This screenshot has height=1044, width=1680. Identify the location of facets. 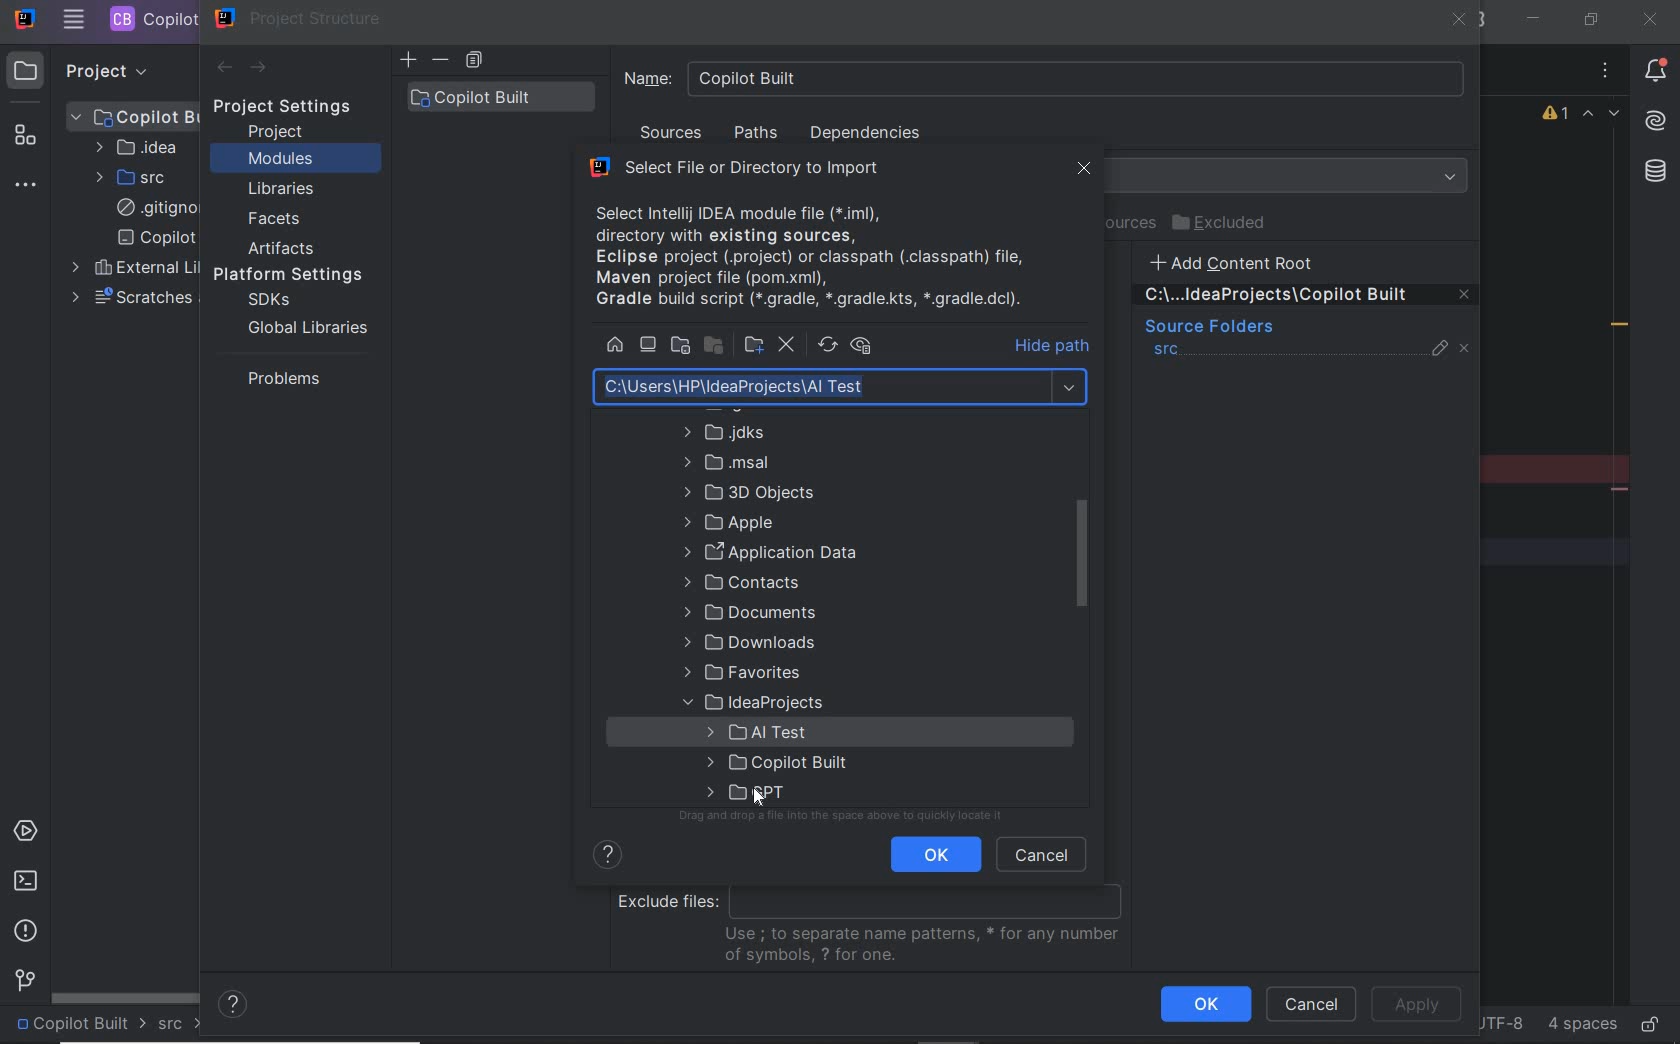
(275, 220).